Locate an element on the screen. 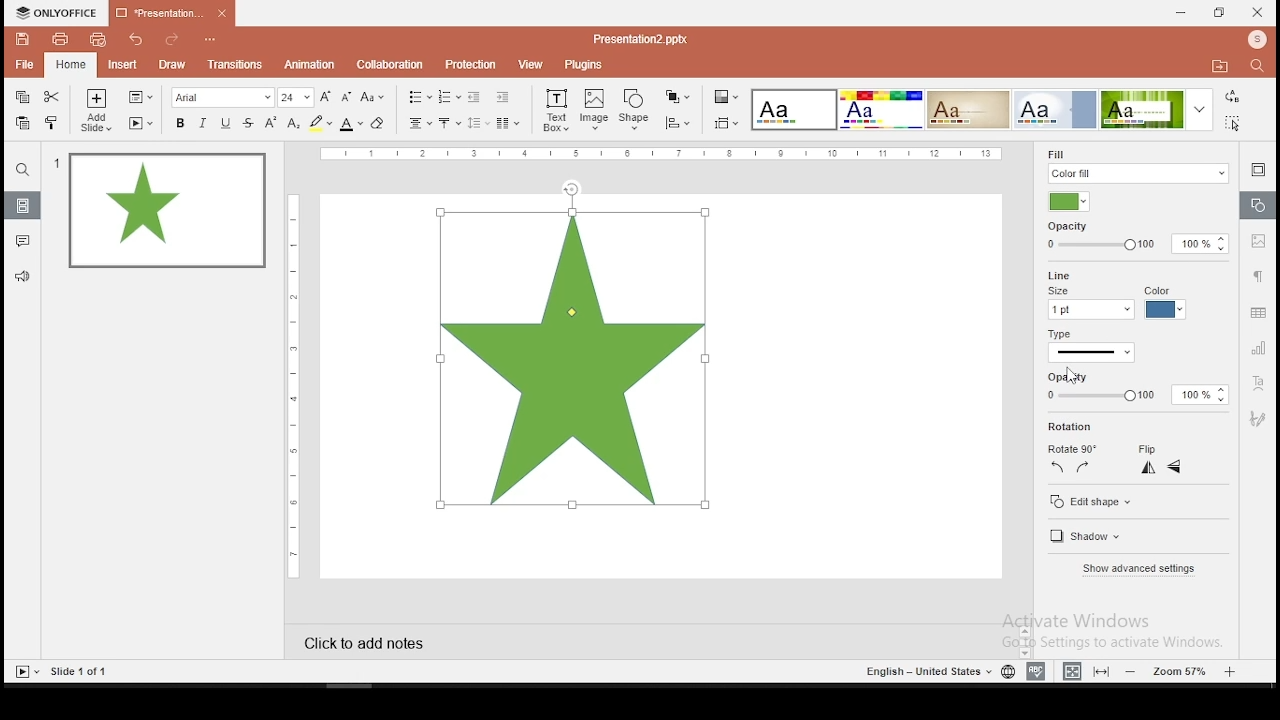 The image size is (1280, 720). start slideshow is located at coordinates (26, 672).